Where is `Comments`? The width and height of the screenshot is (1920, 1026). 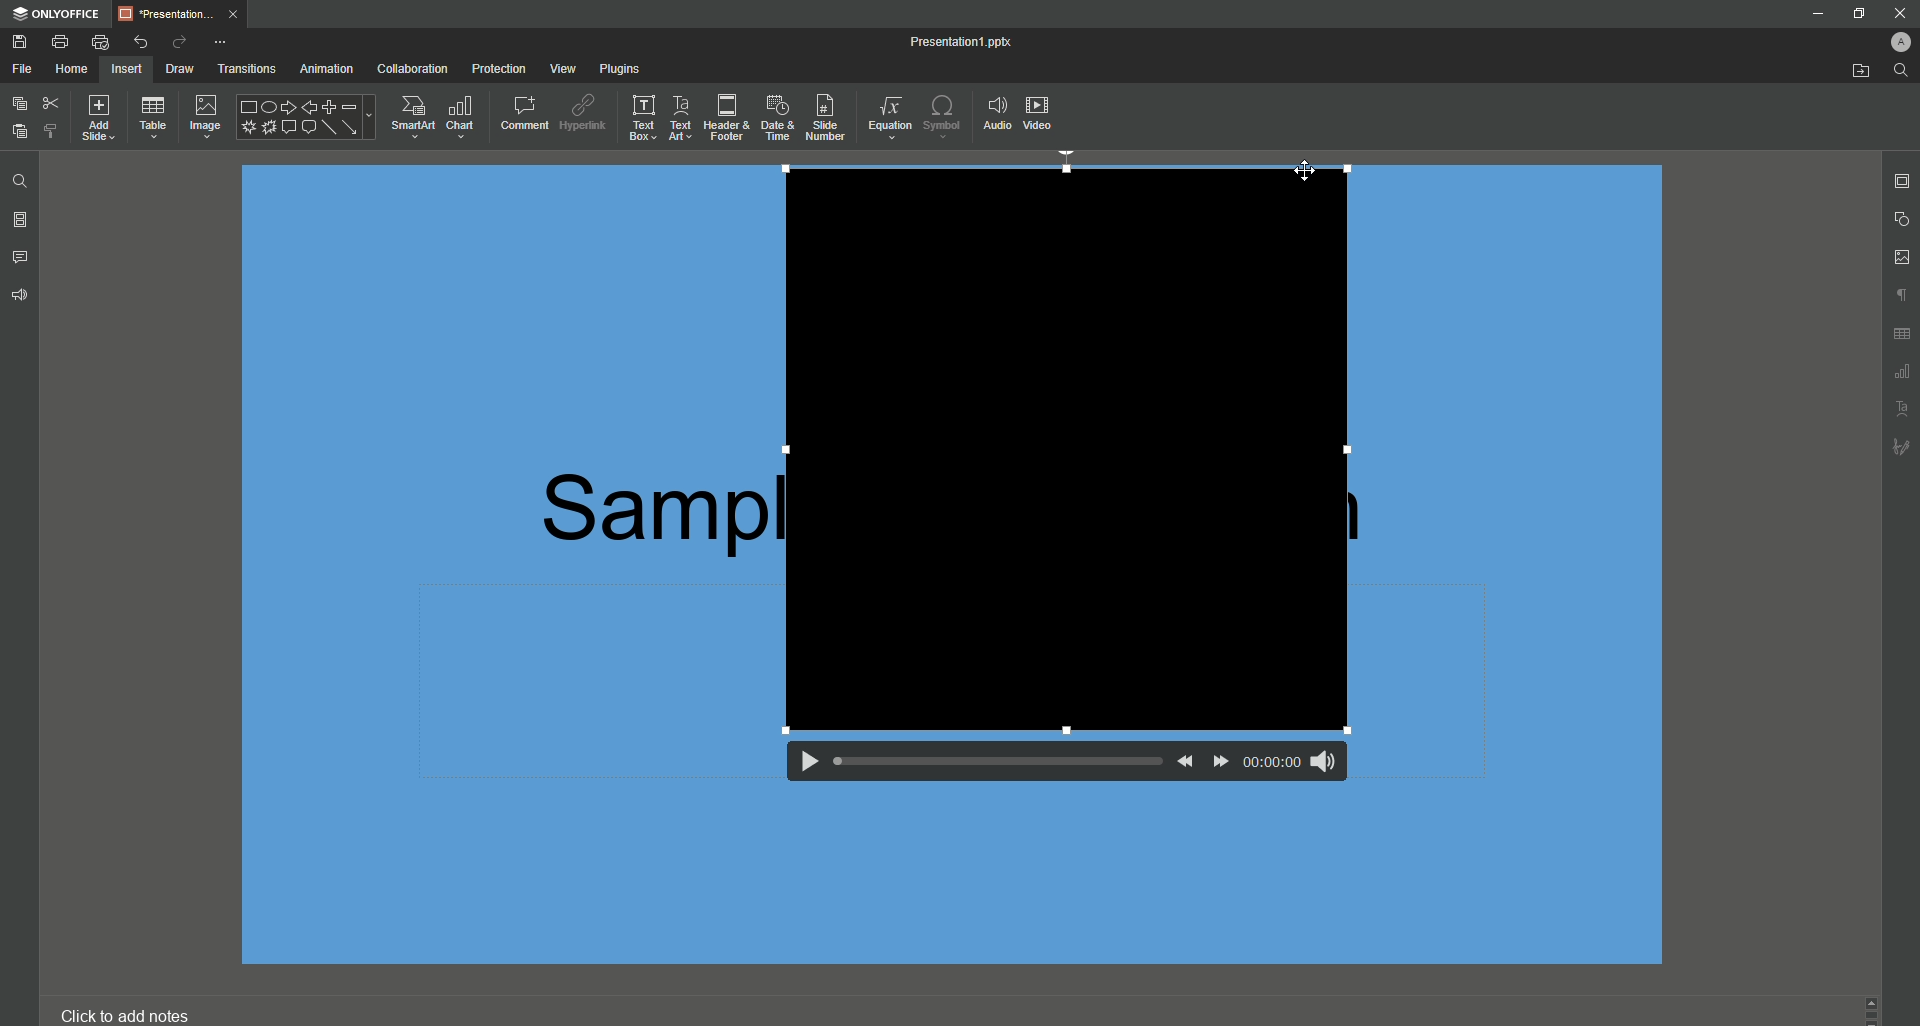
Comments is located at coordinates (22, 258).